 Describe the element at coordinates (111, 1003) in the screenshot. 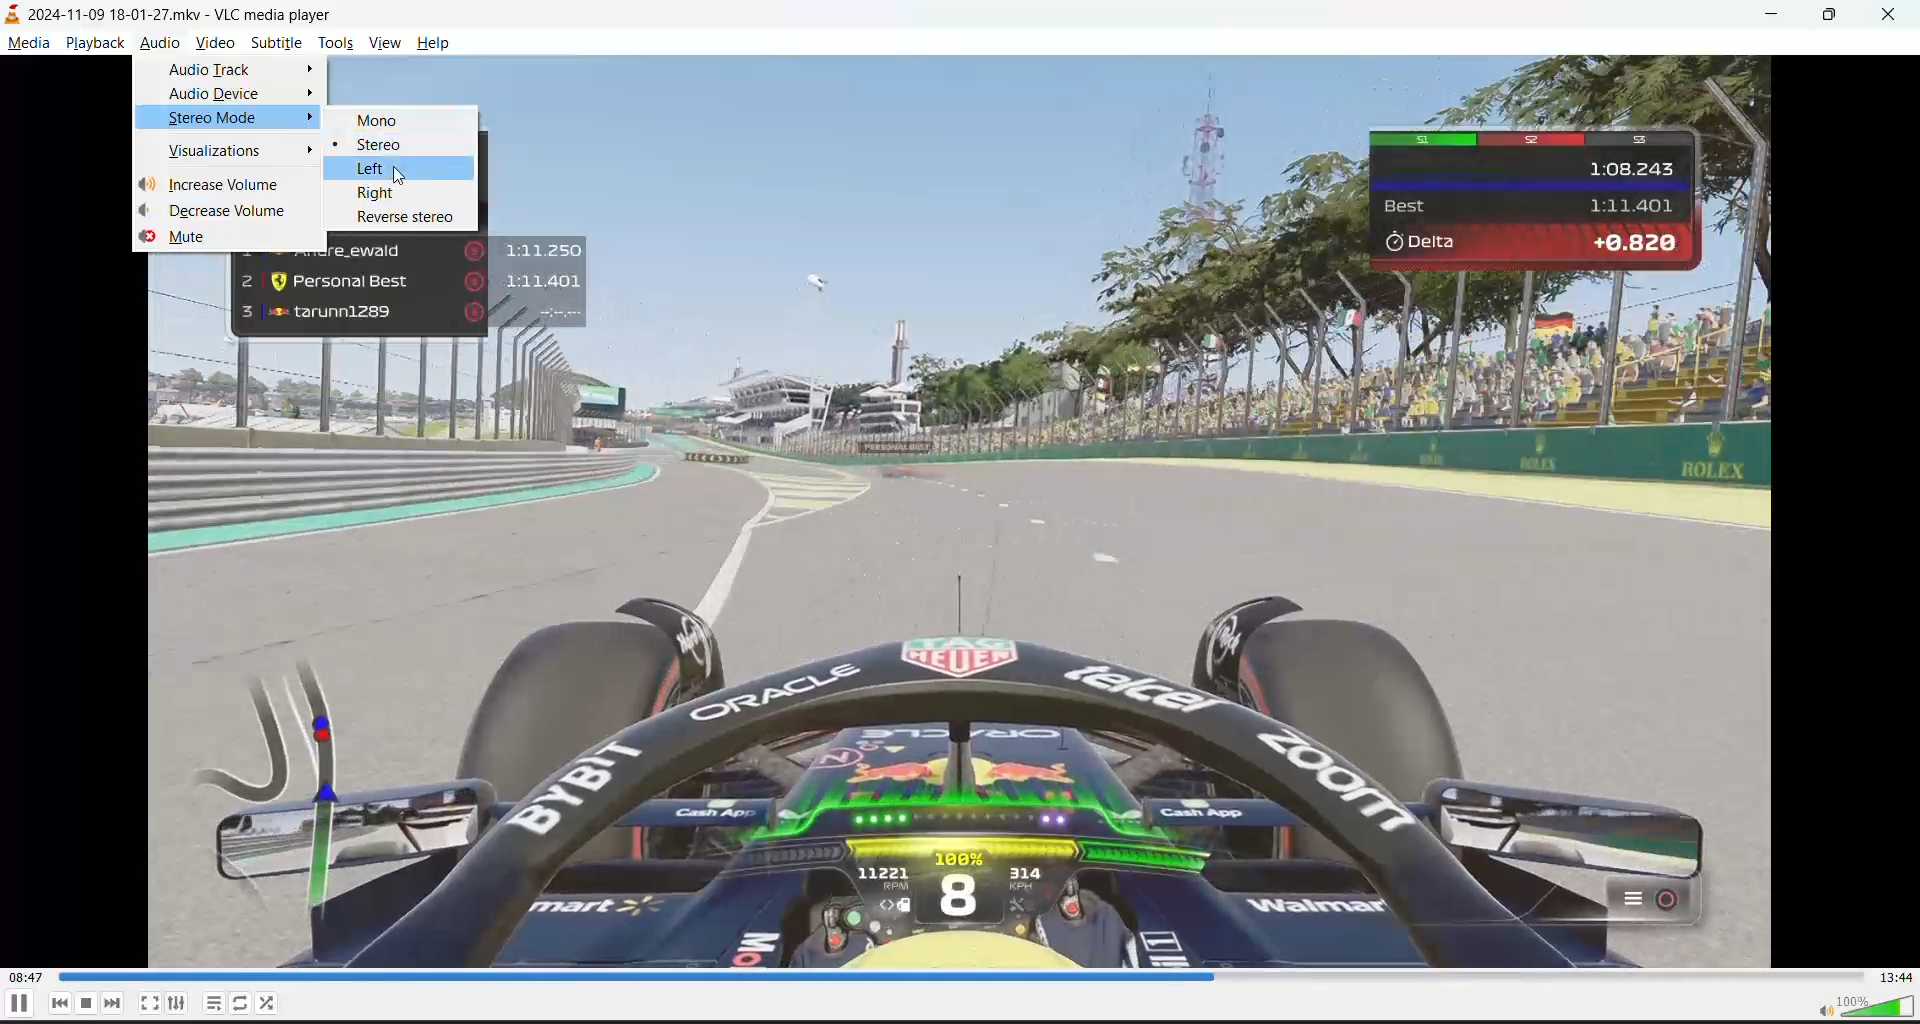

I see `next` at that location.